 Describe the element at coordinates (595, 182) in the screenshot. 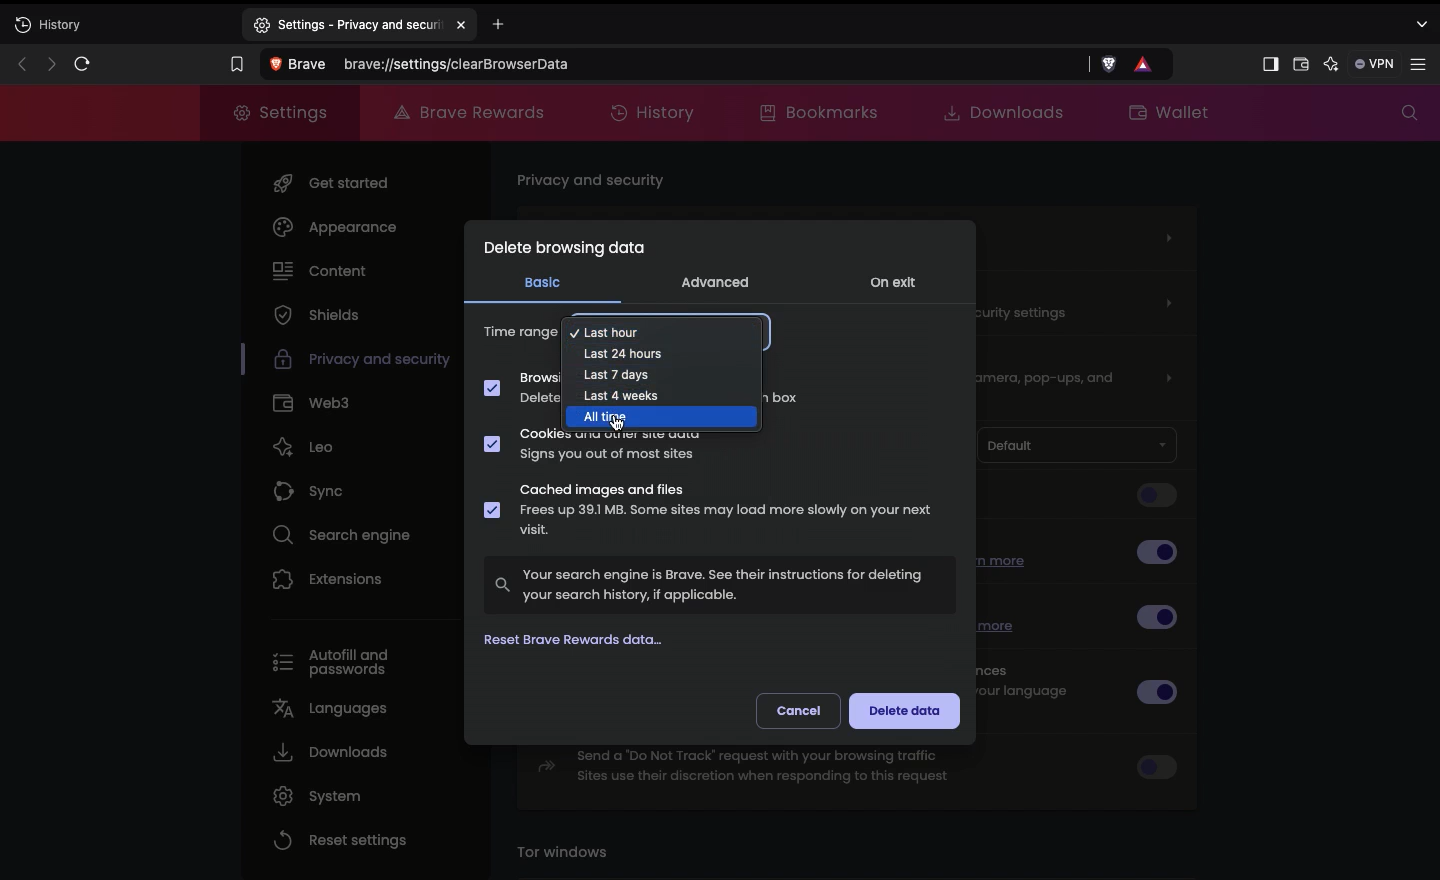

I see `Privacy and security` at that location.